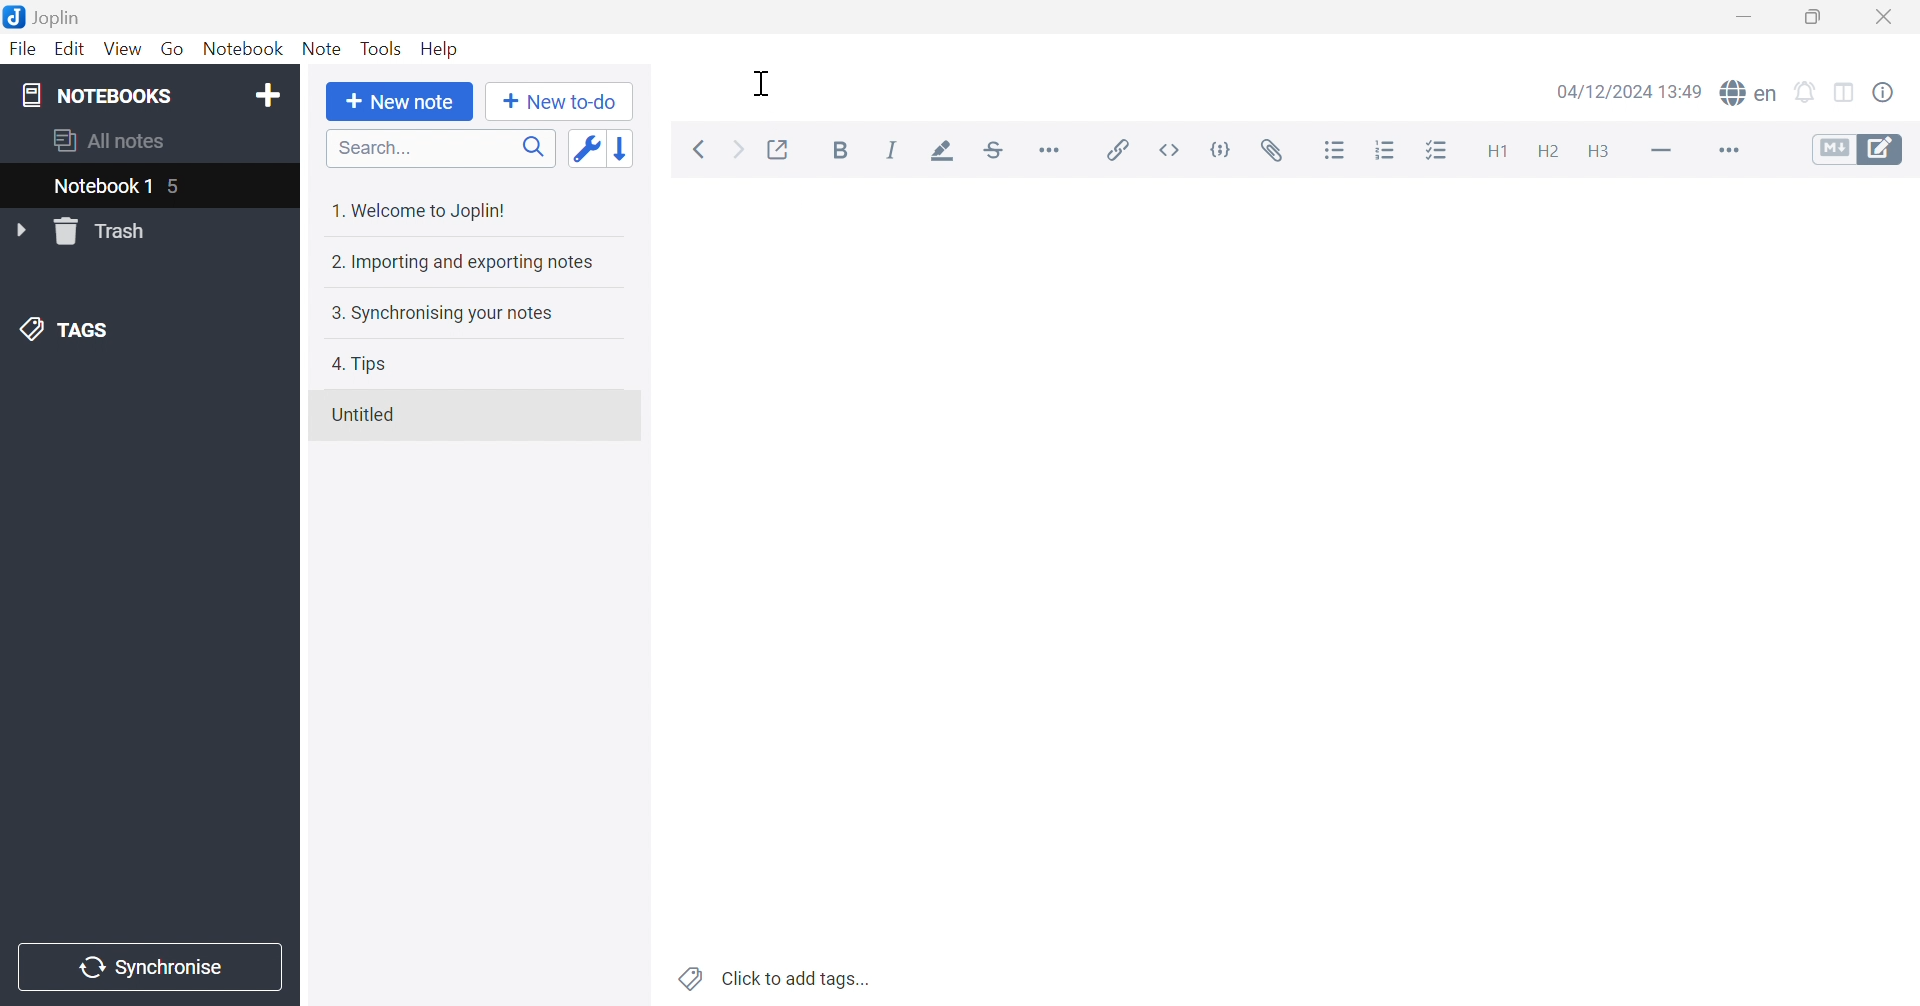 The height and width of the screenshot is (1006, 1920). What do you see at coordinates (422, 212) in the screenshot?
I see `1. Welcome to Joplin!` at bounding box center [422, 212].